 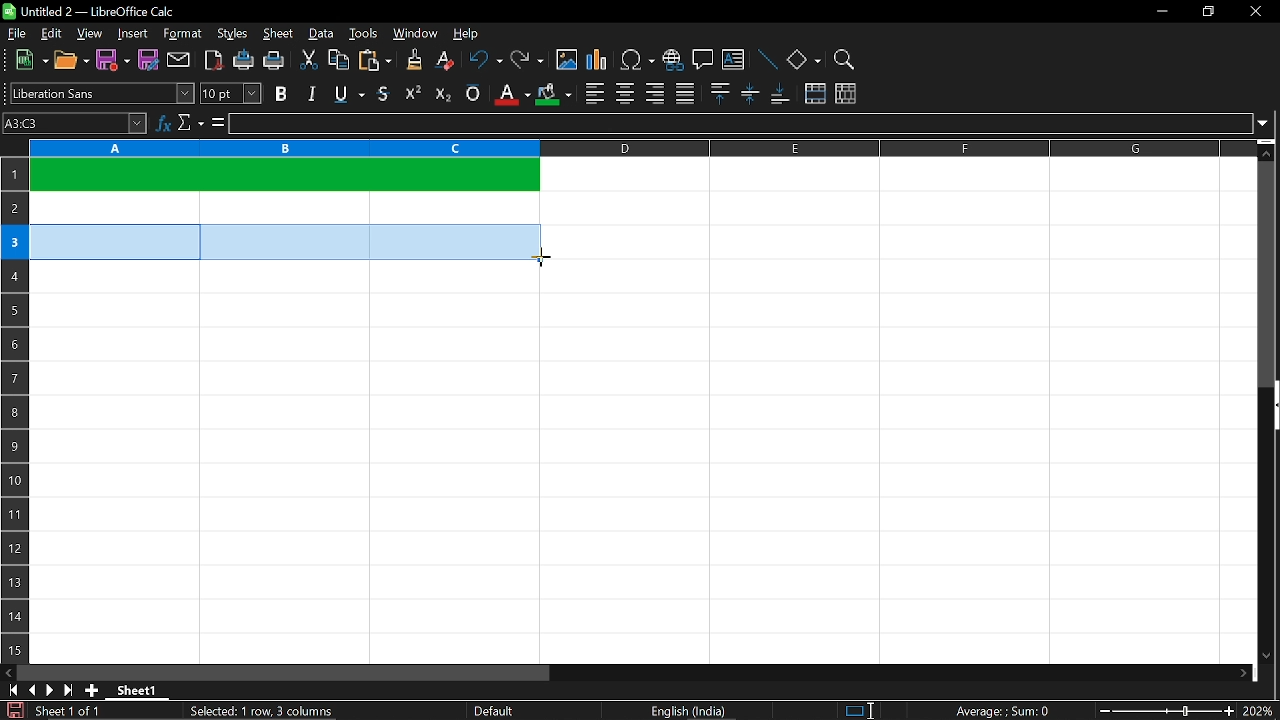 What do you see at coordinates (625, 93) in the screenshot?
I see `center` at bounding box center [625, 93].